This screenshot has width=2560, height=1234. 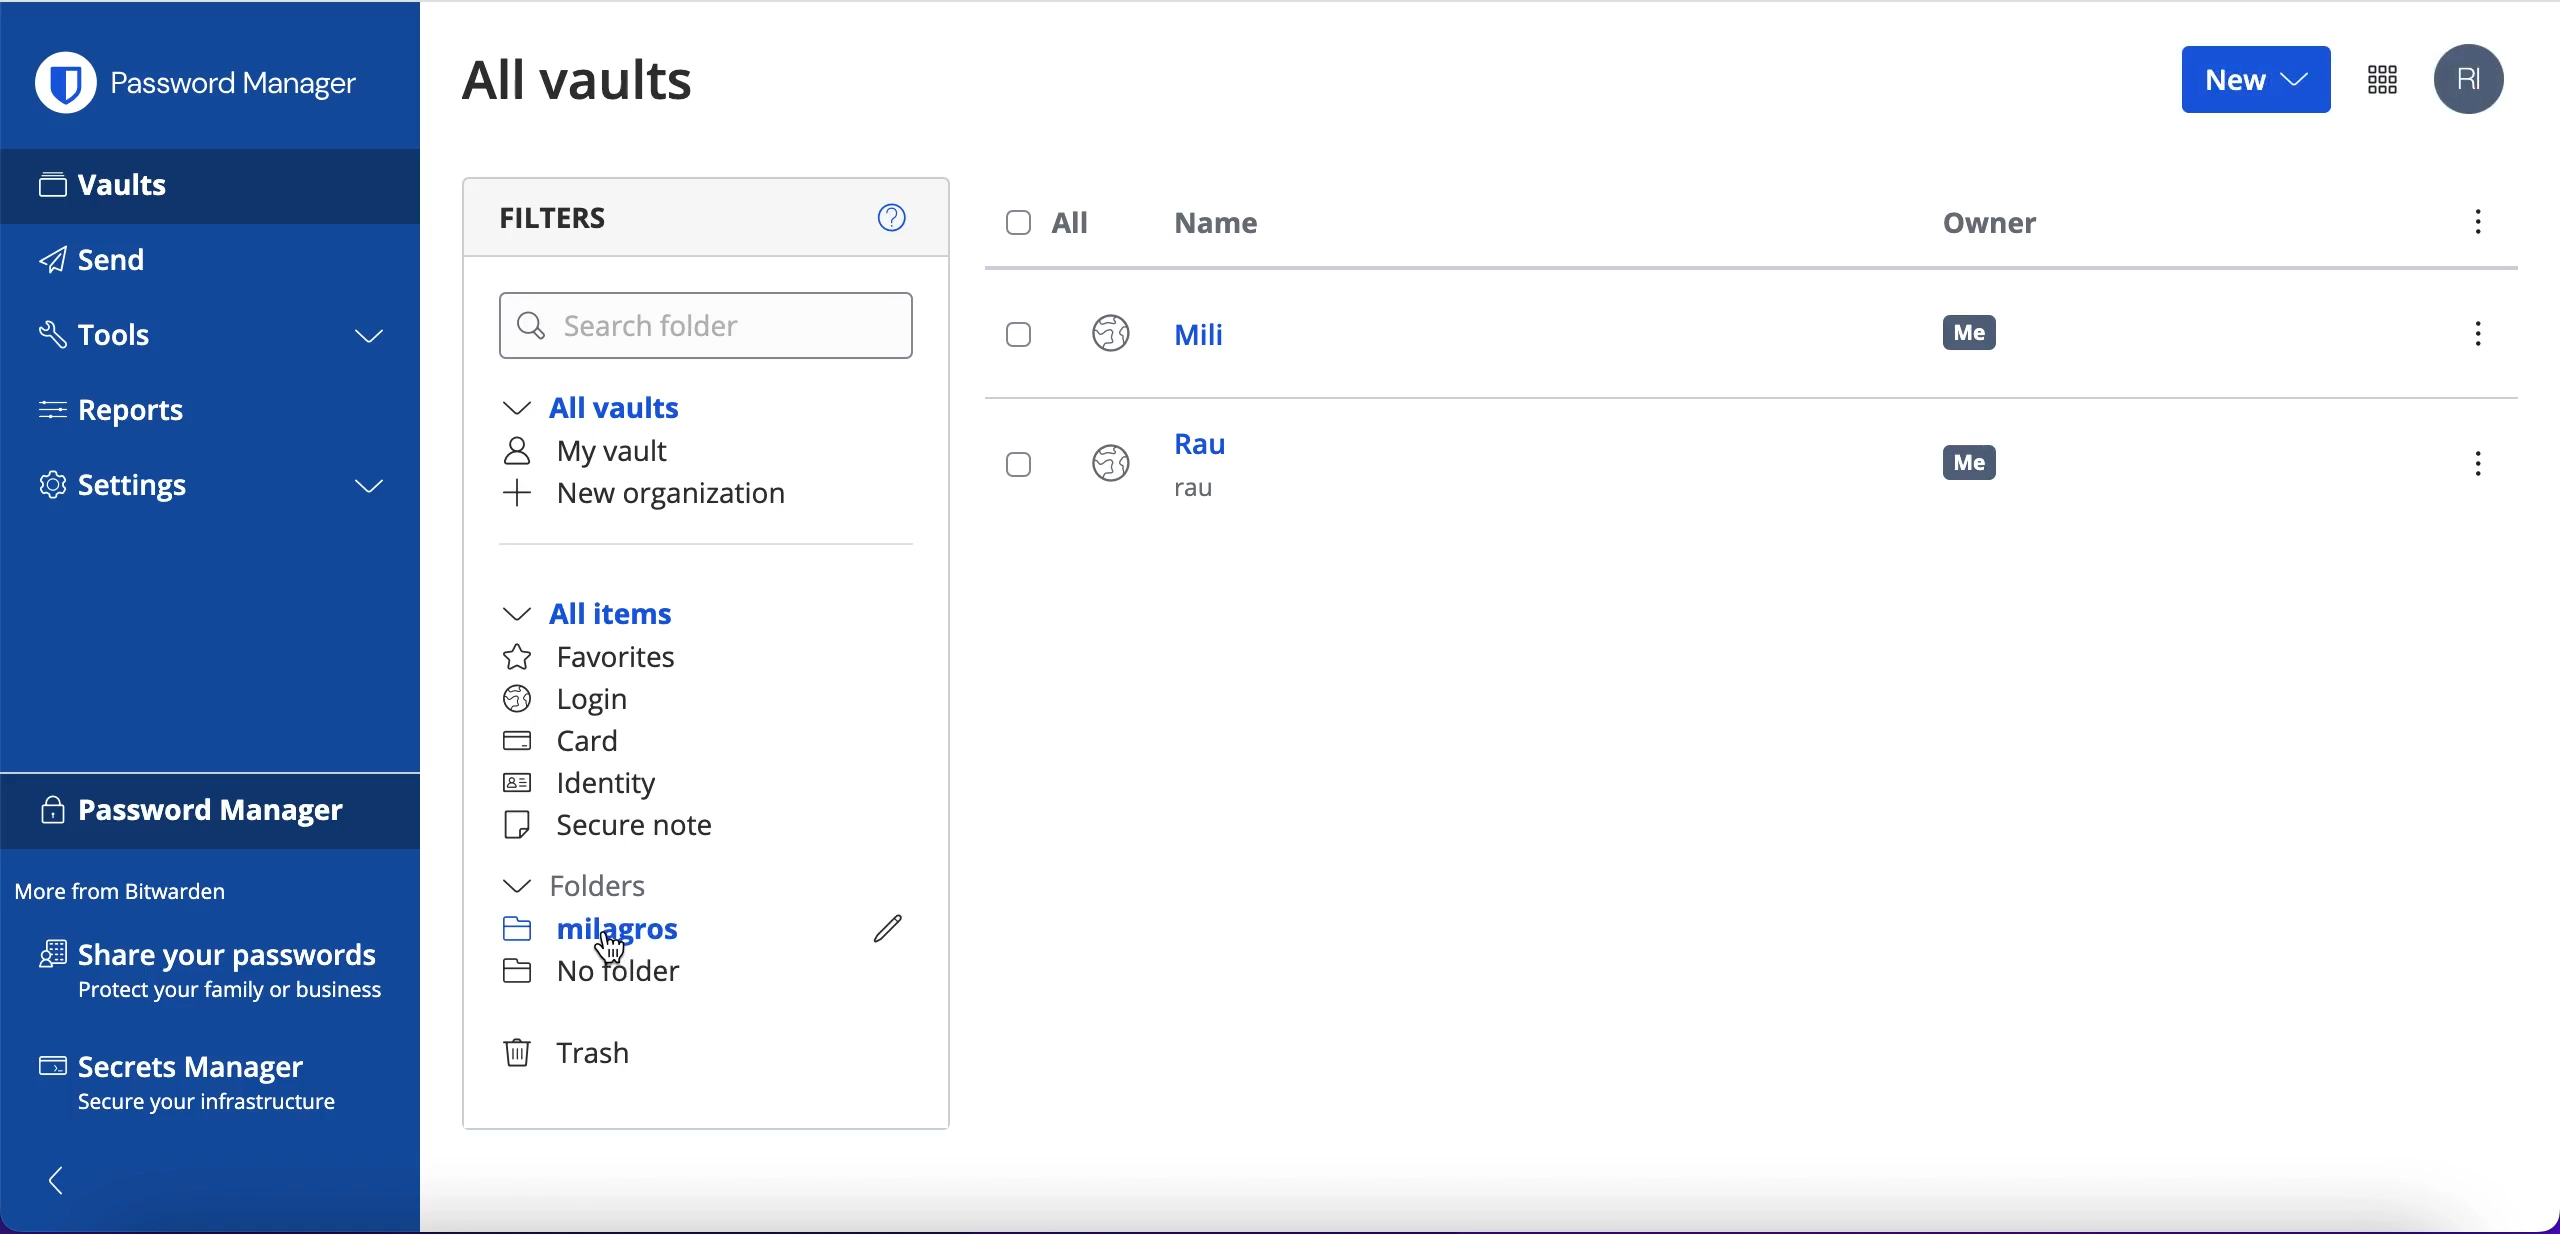 I want to click on send, so click(x=122, y=264).